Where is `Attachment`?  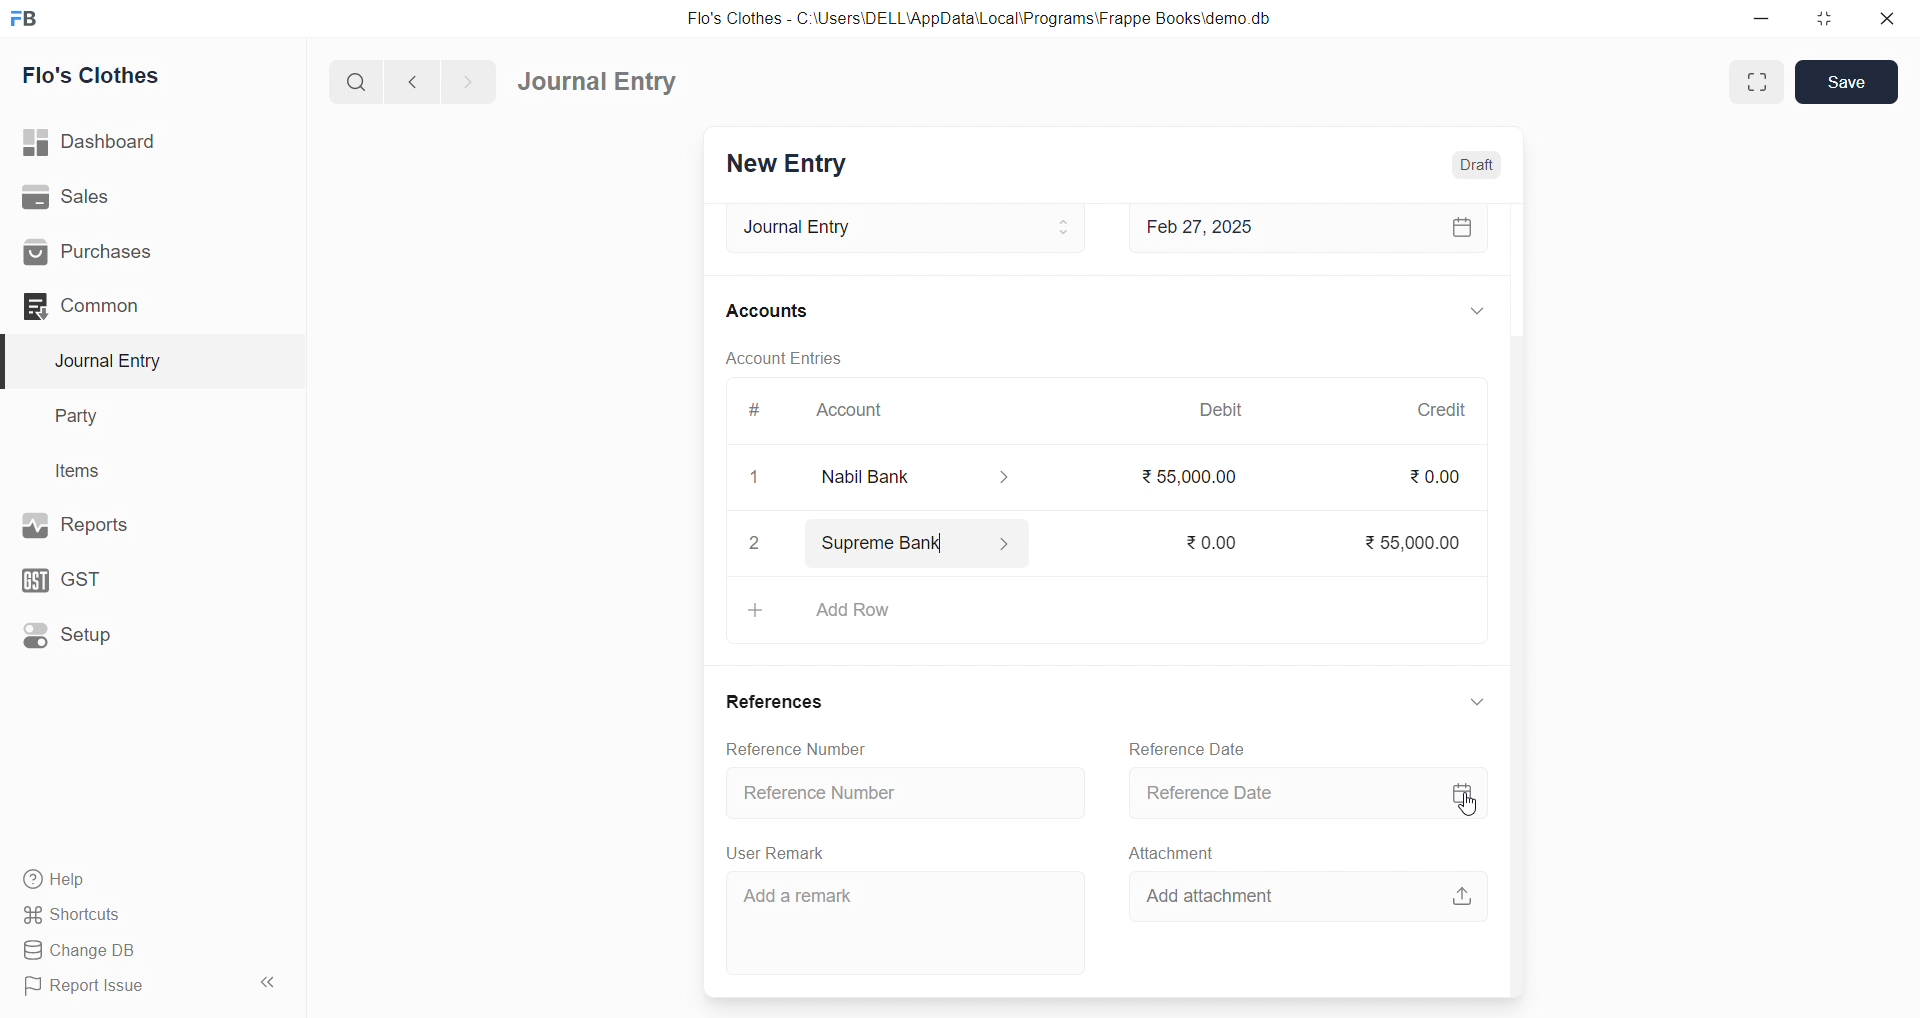
Attachment is located at coordinates (1171, 853).